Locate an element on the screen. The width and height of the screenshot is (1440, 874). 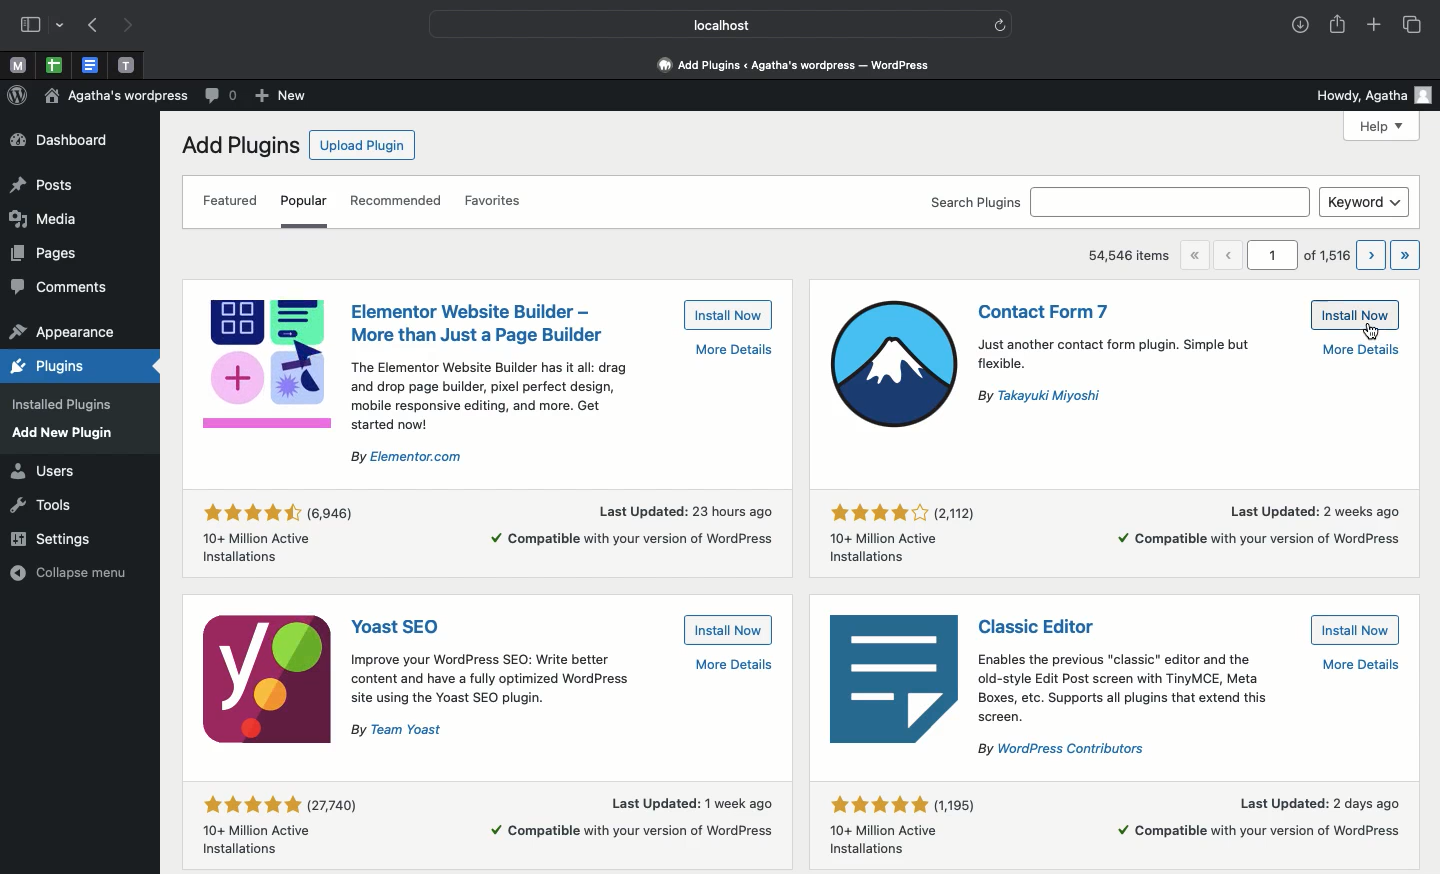
Upload plugin is located at coordinates (365, 144).